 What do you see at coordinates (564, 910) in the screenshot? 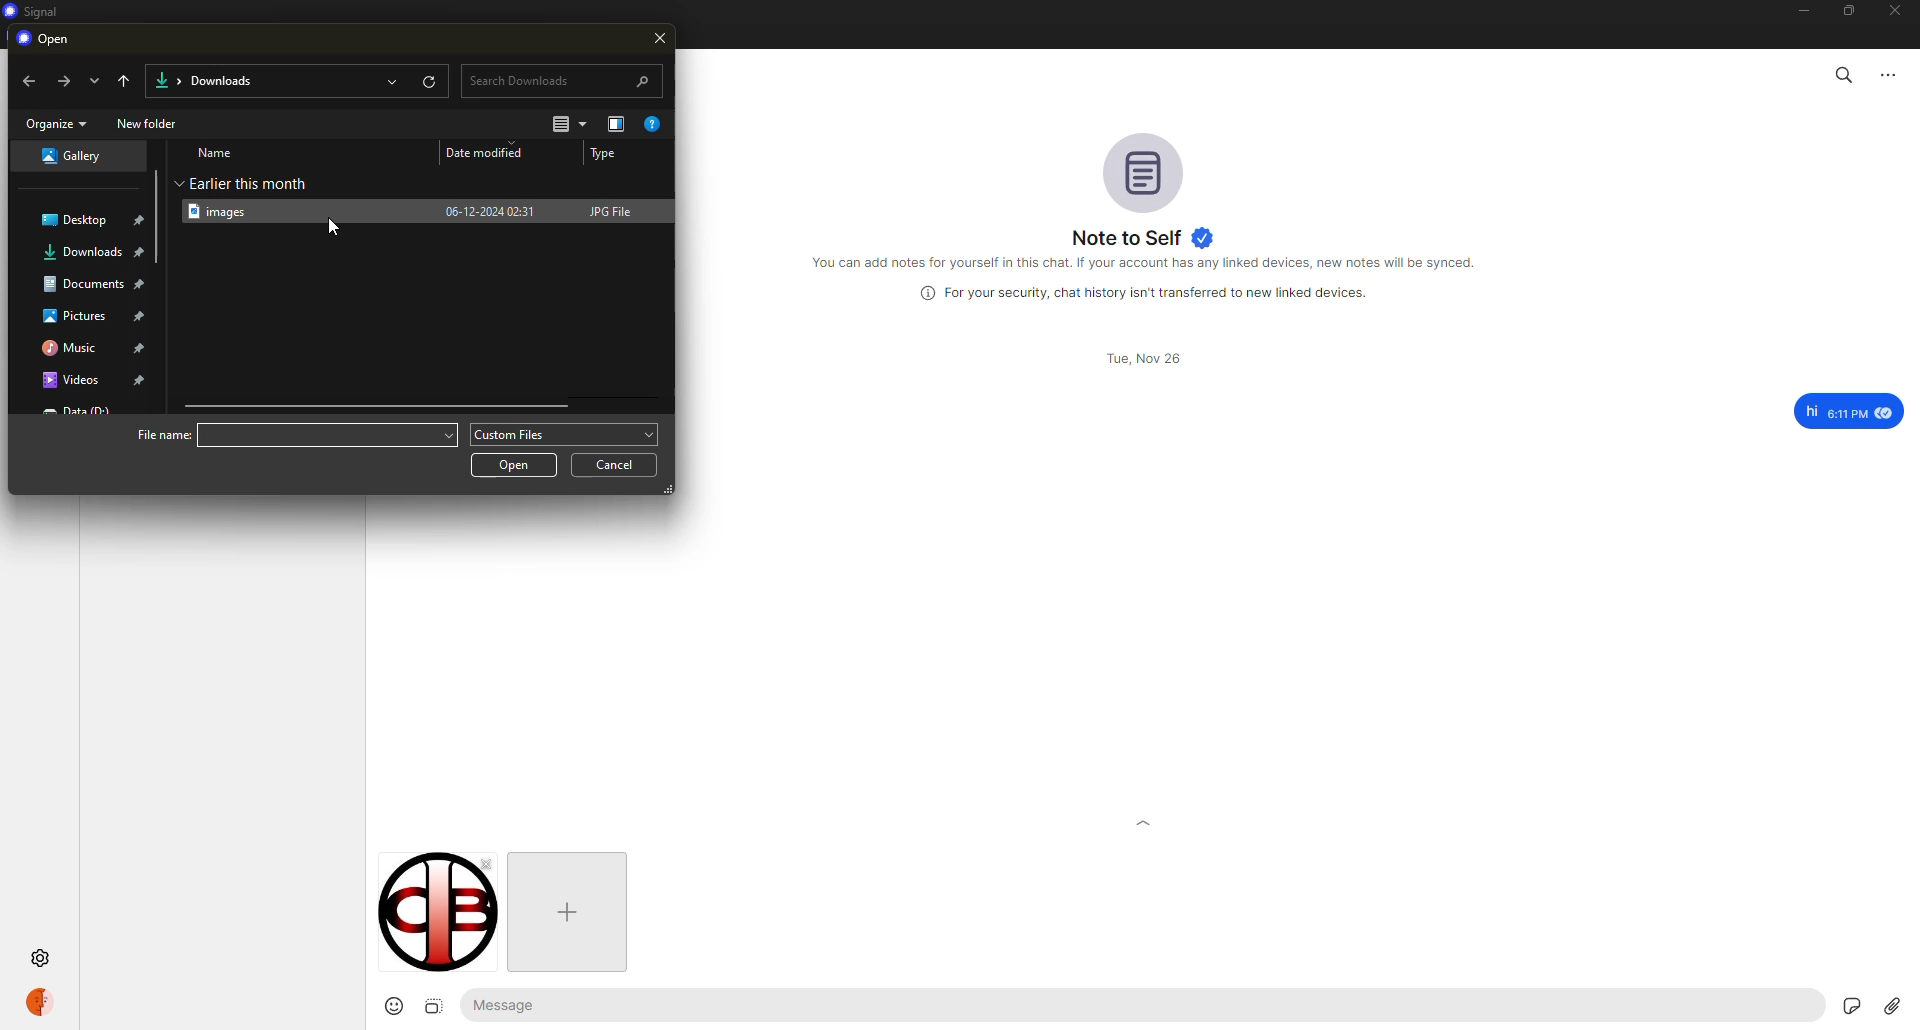
I see `add` at bounding box center [564, 910].